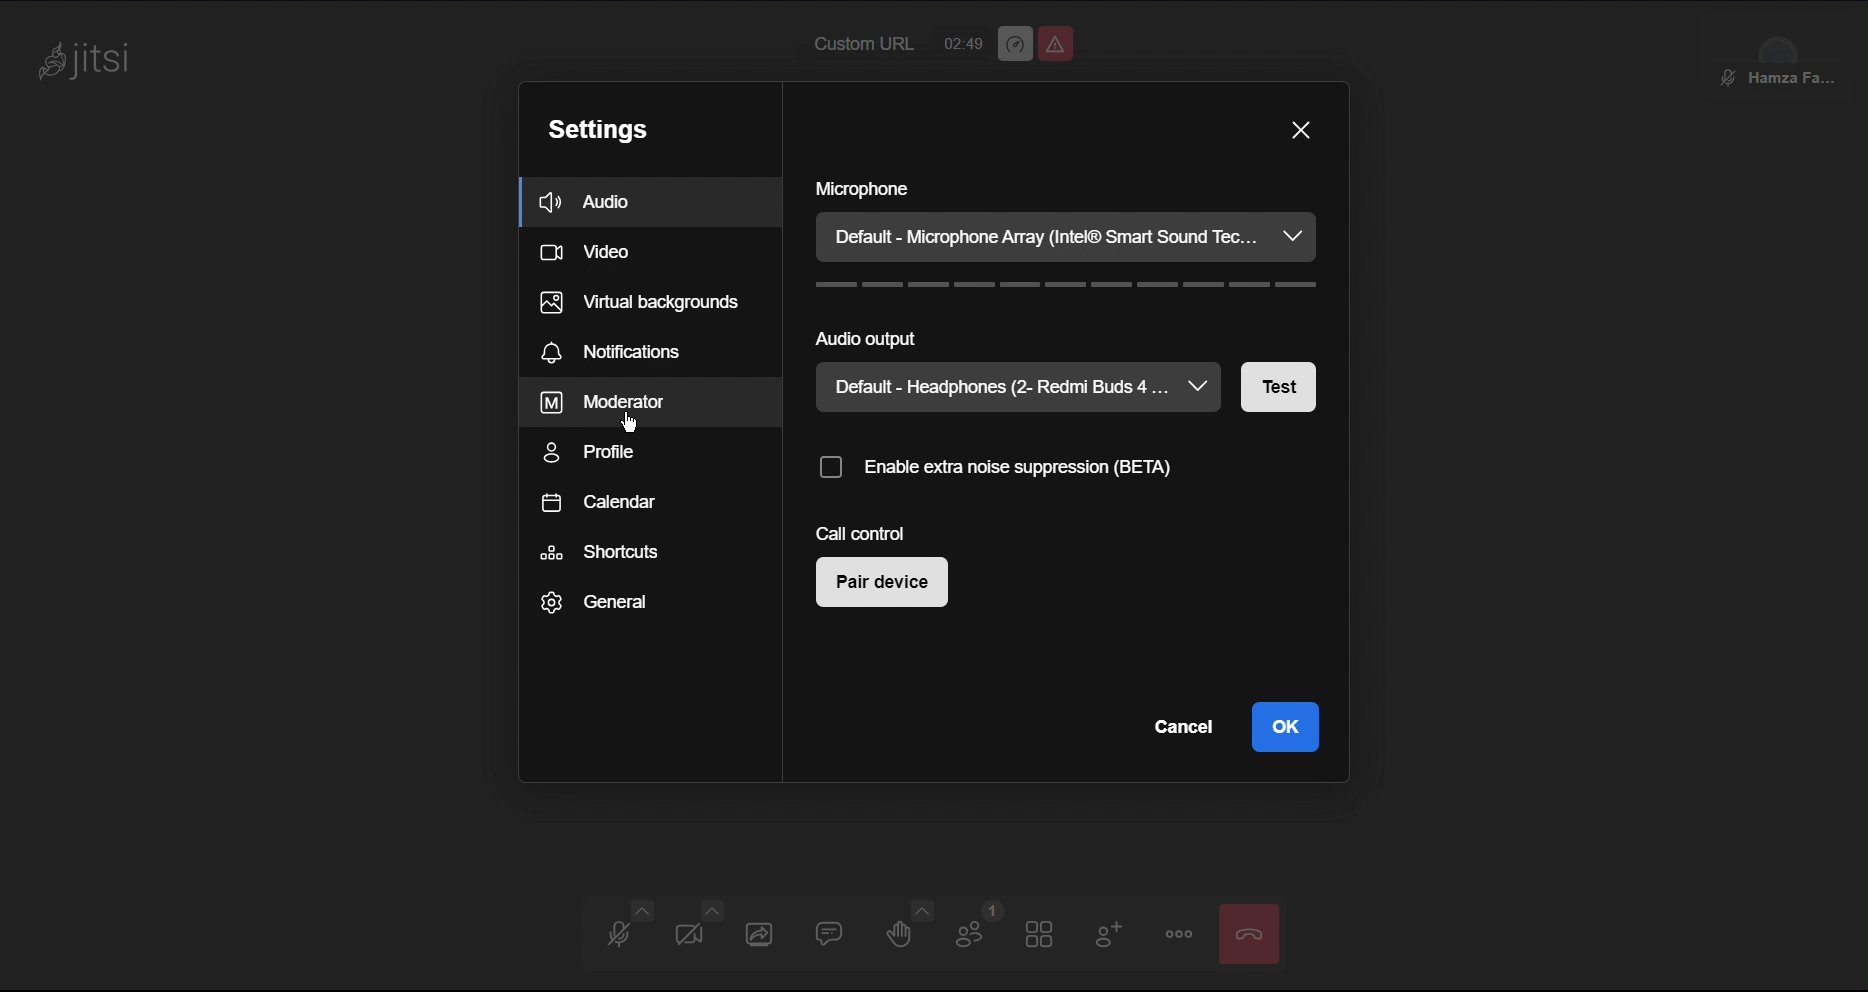 The width and height of the screenshot is (1868, 992). Describe the element at coordinates (603, 125) in the screenshot. I see `Settings` at that location.